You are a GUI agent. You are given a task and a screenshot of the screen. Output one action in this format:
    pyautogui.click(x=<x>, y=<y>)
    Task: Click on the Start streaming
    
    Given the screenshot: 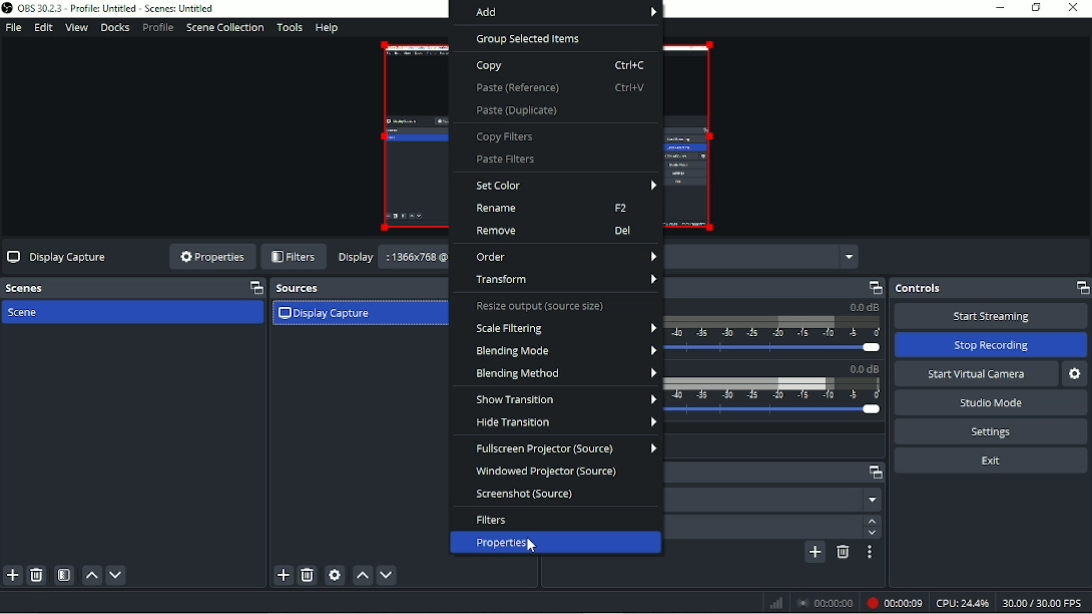 What is the action you would take?
    pyautogui.click(x=991, y=316)
    